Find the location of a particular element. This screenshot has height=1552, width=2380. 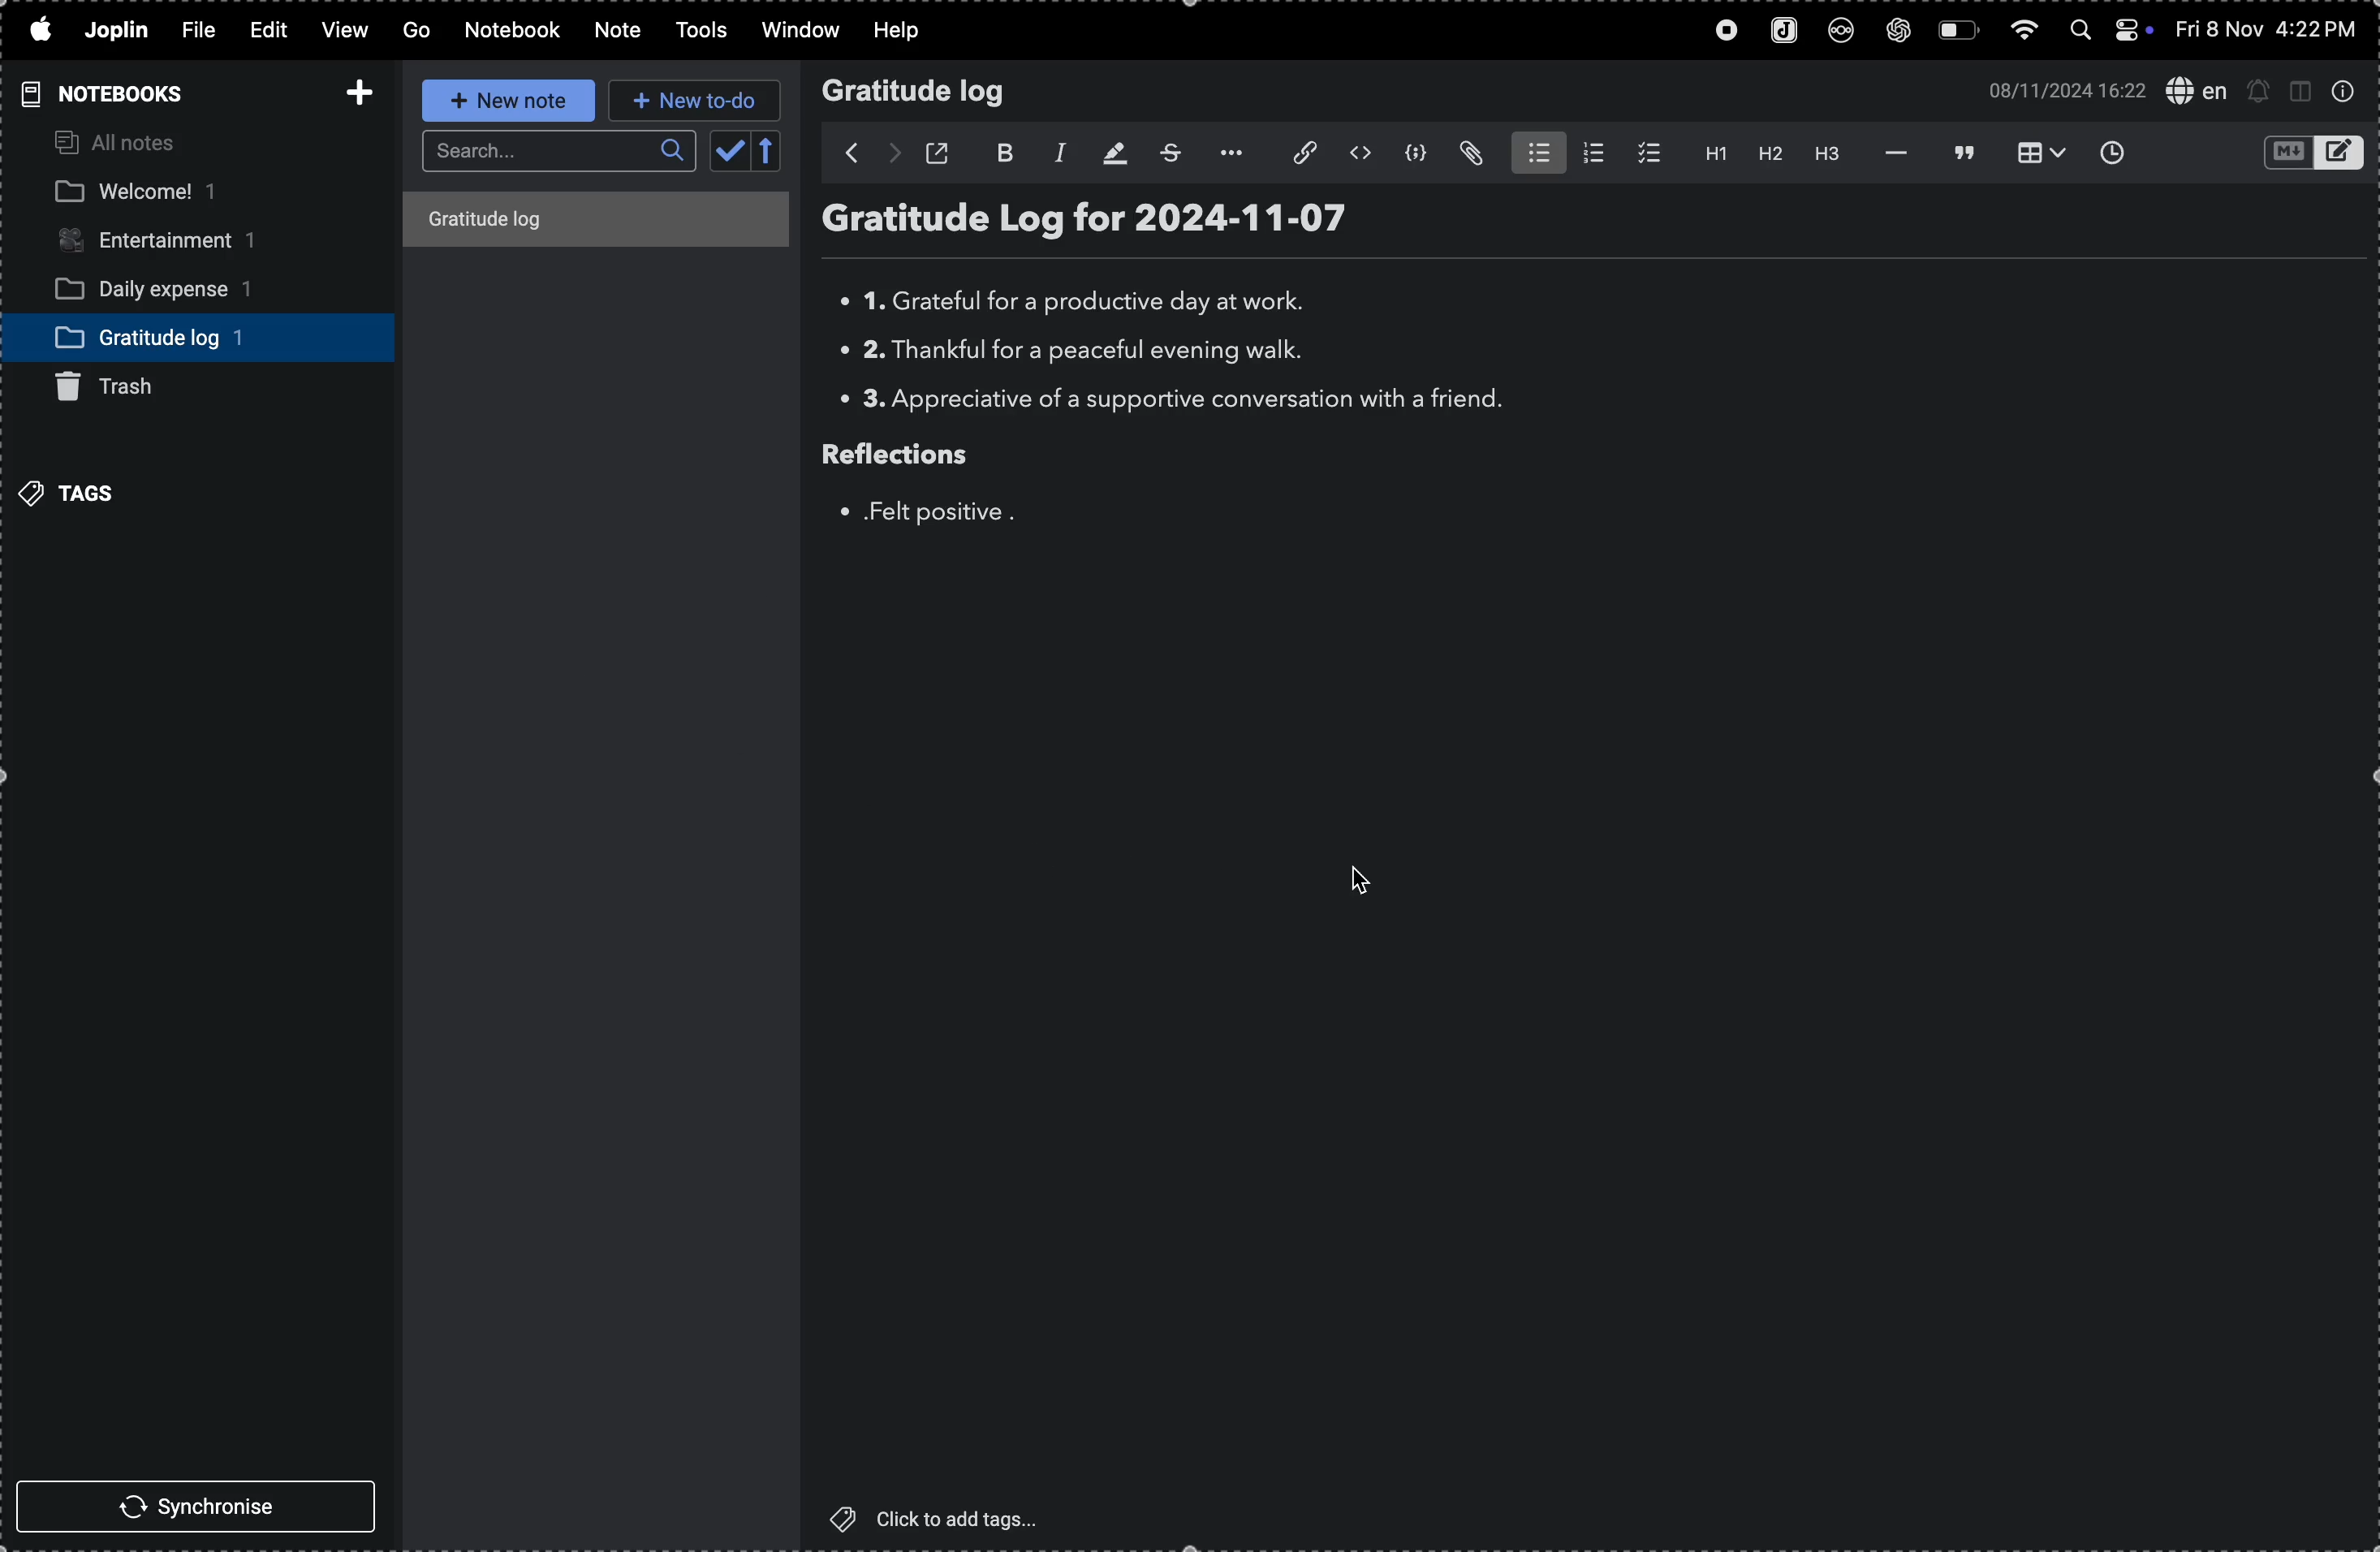

nextcloud is located at coordinates (1844, 30).